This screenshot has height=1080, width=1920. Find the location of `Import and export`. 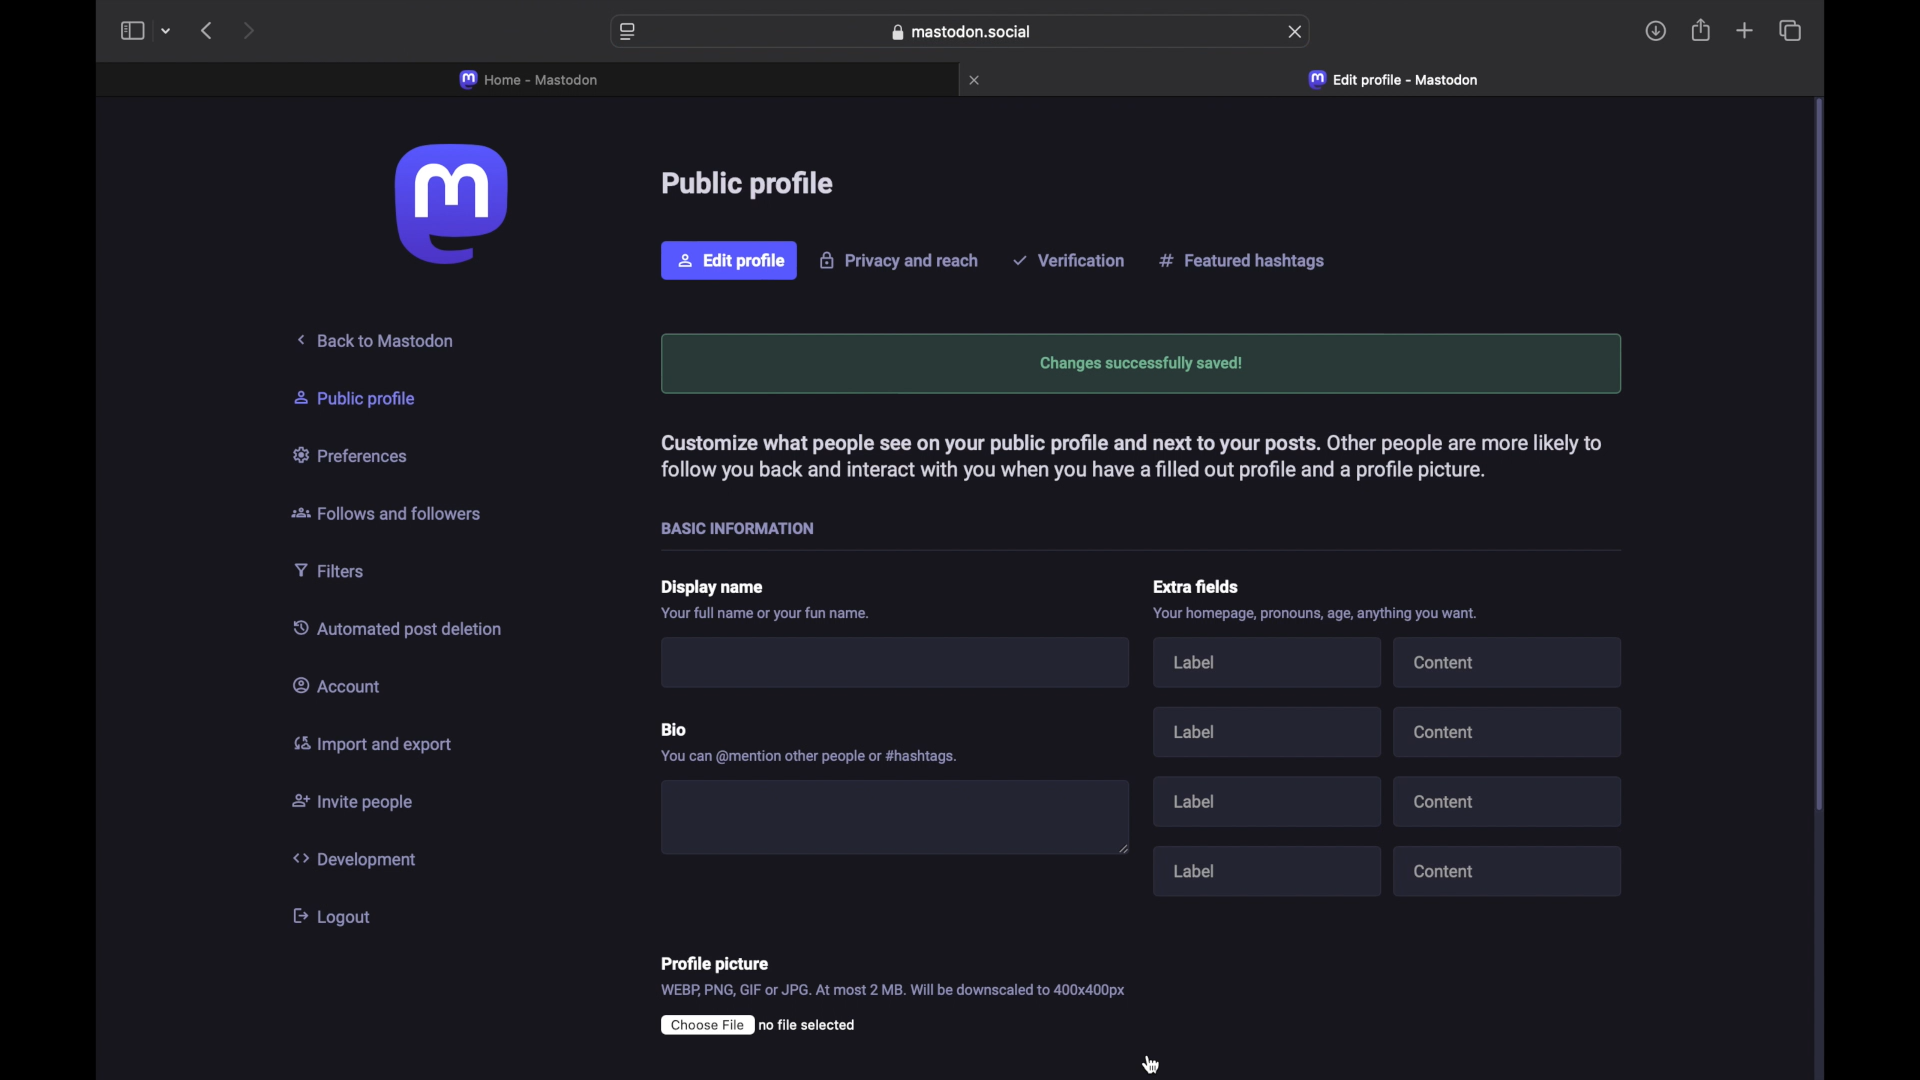

Import and export is located at coordinates (365, 742).